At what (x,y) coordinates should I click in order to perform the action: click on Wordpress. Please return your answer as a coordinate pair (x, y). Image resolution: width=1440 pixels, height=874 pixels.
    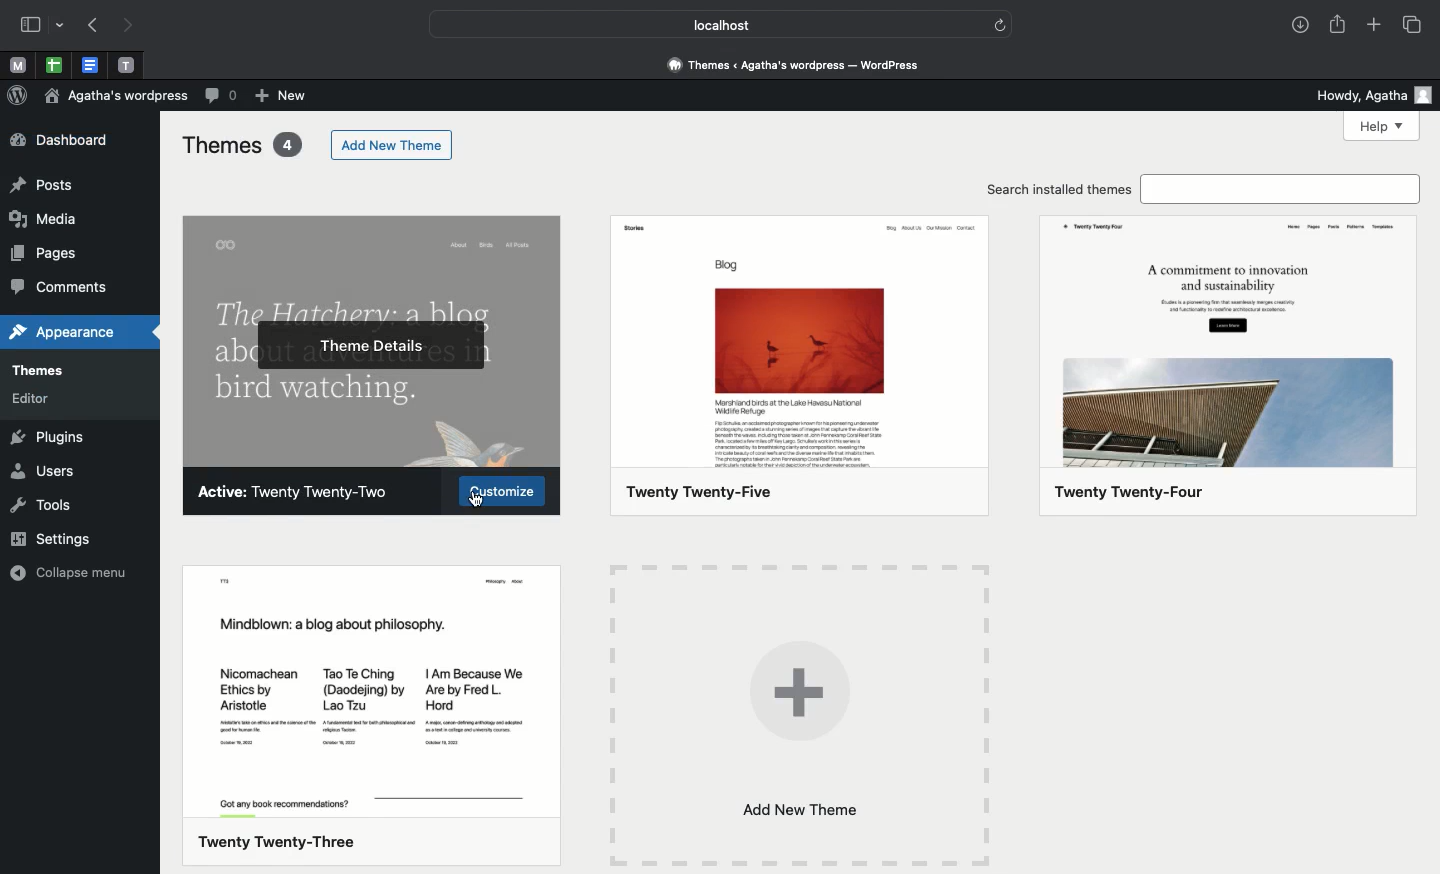
    Looking at the image, I should click on (17, 96).